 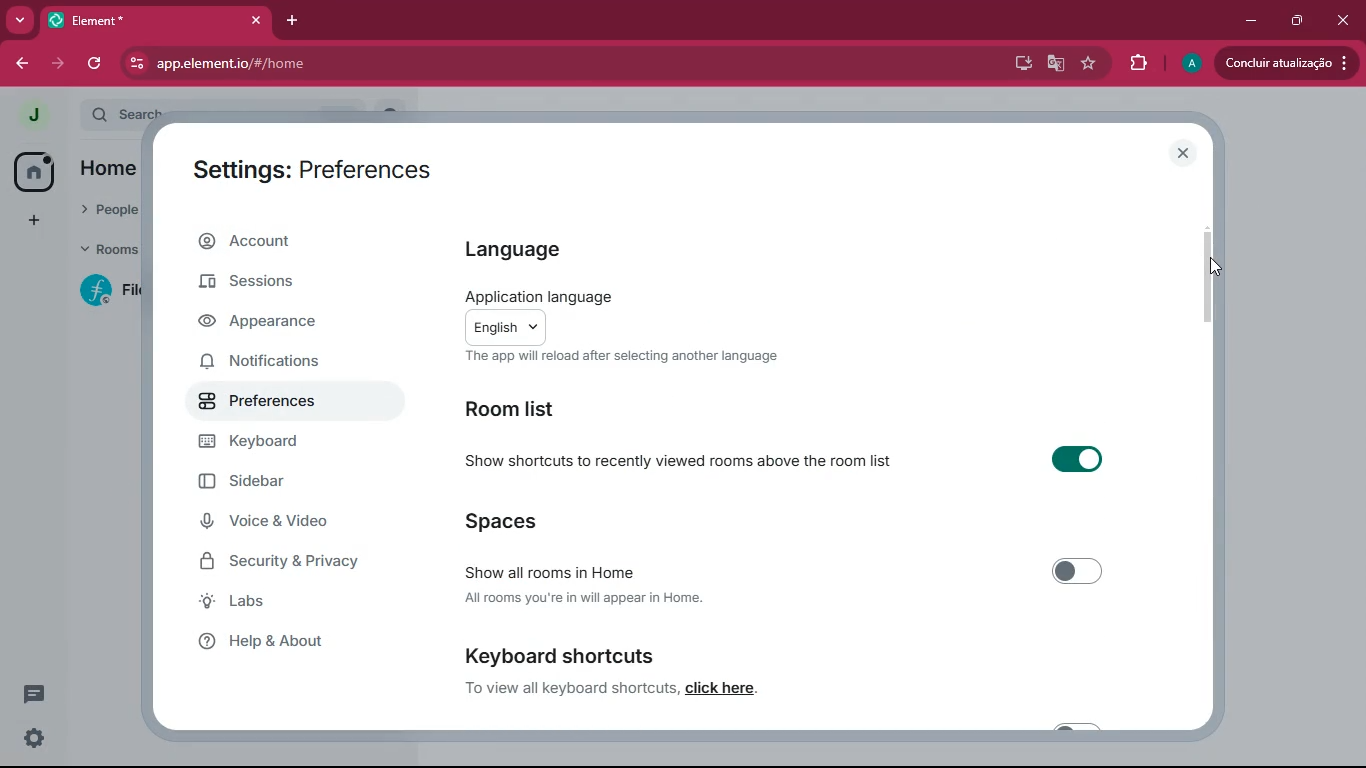 I want to click on shortcuts shortcuts to recently viewed rooms above the room list, so click(x=683, y=462).